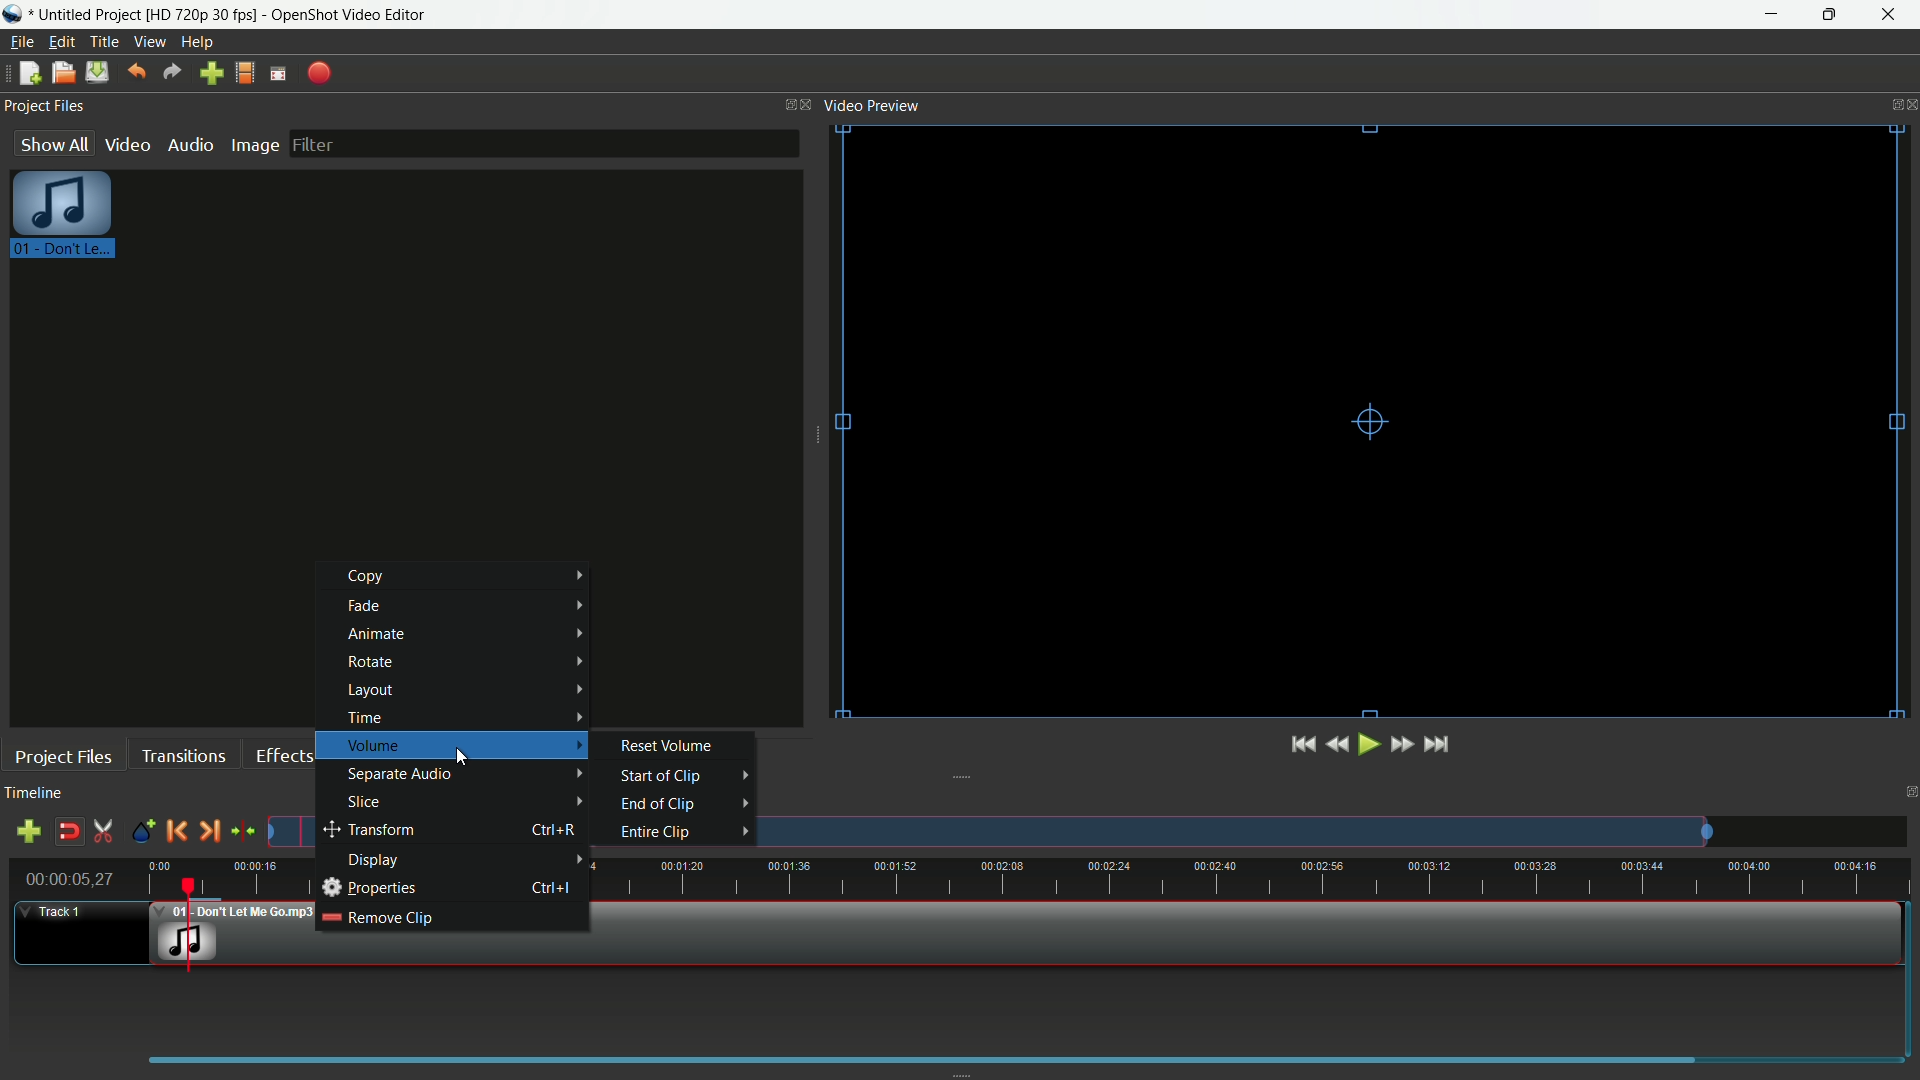 The height and width of the screenshot is (1080, 1920). I want to click on profile, so click(202, 14).